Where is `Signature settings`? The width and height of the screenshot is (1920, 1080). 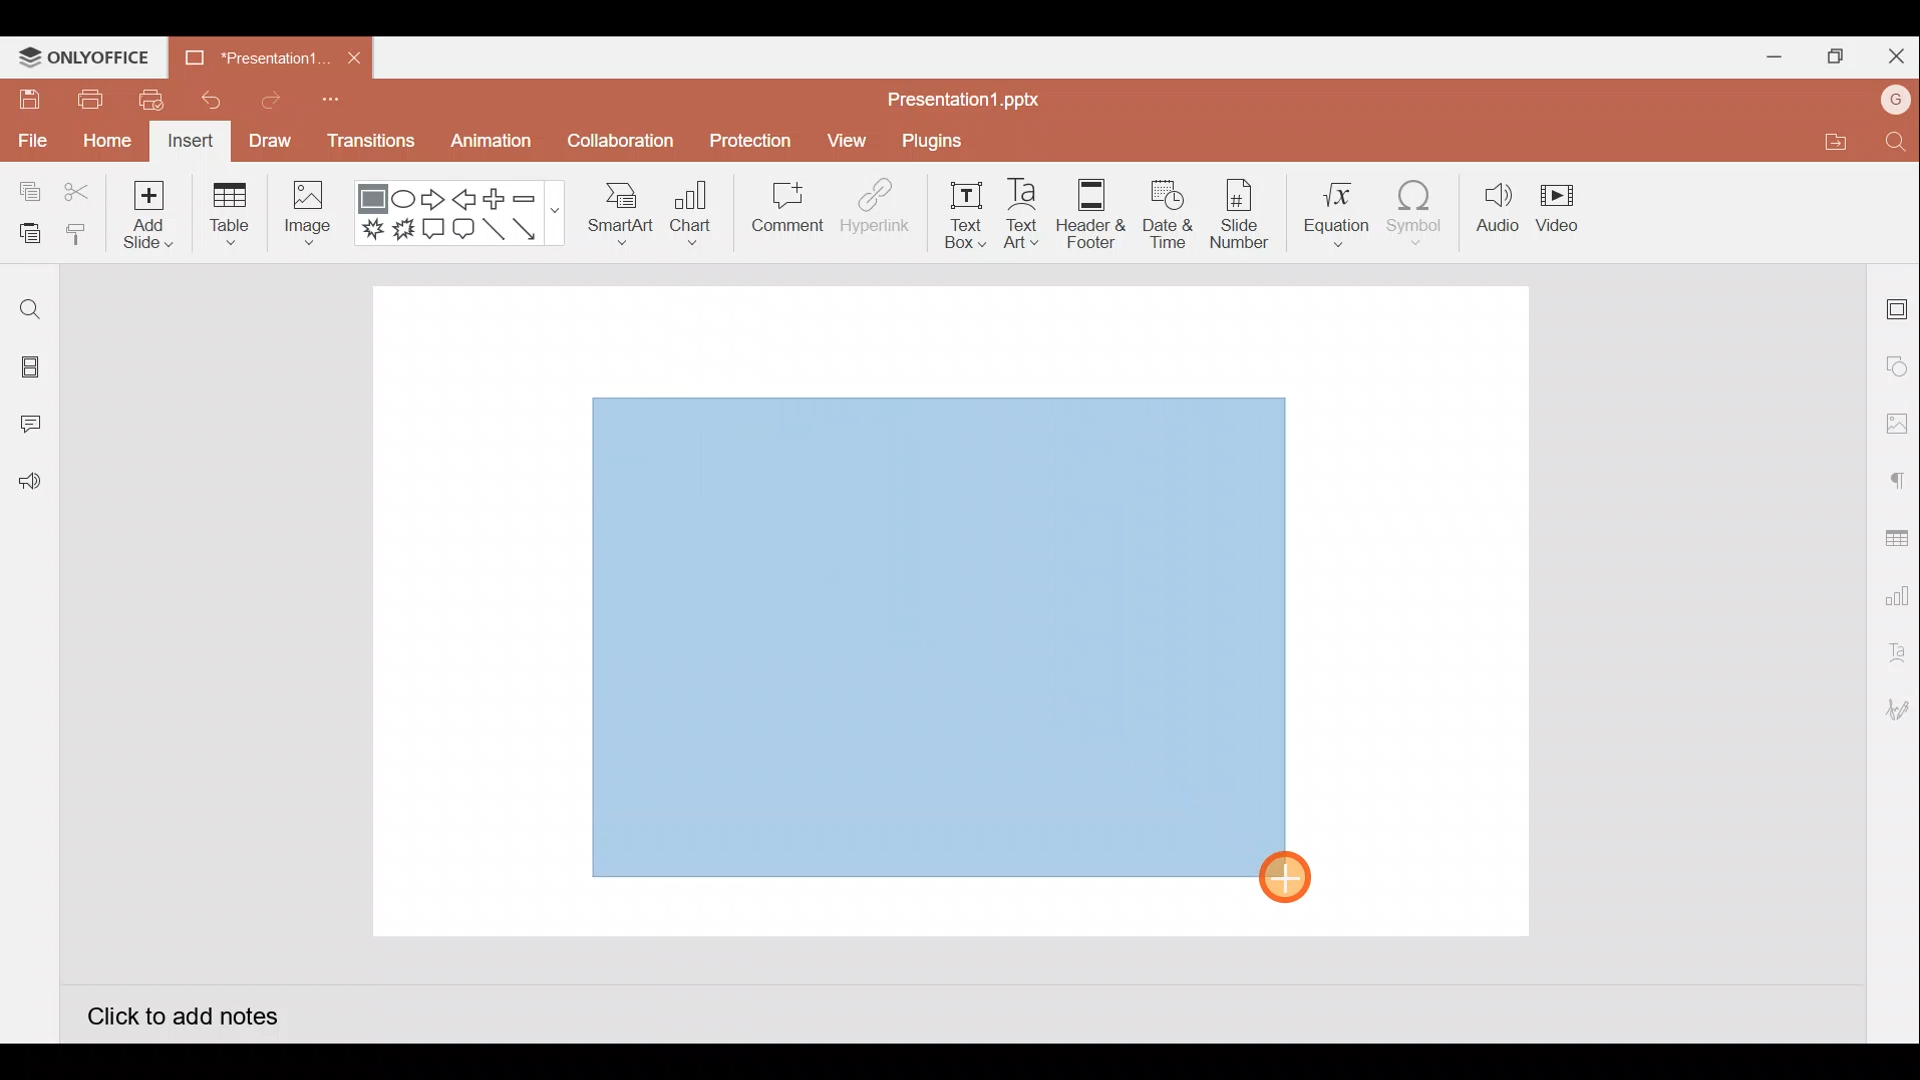
Signature settings is located at coordinates (1894, 712).